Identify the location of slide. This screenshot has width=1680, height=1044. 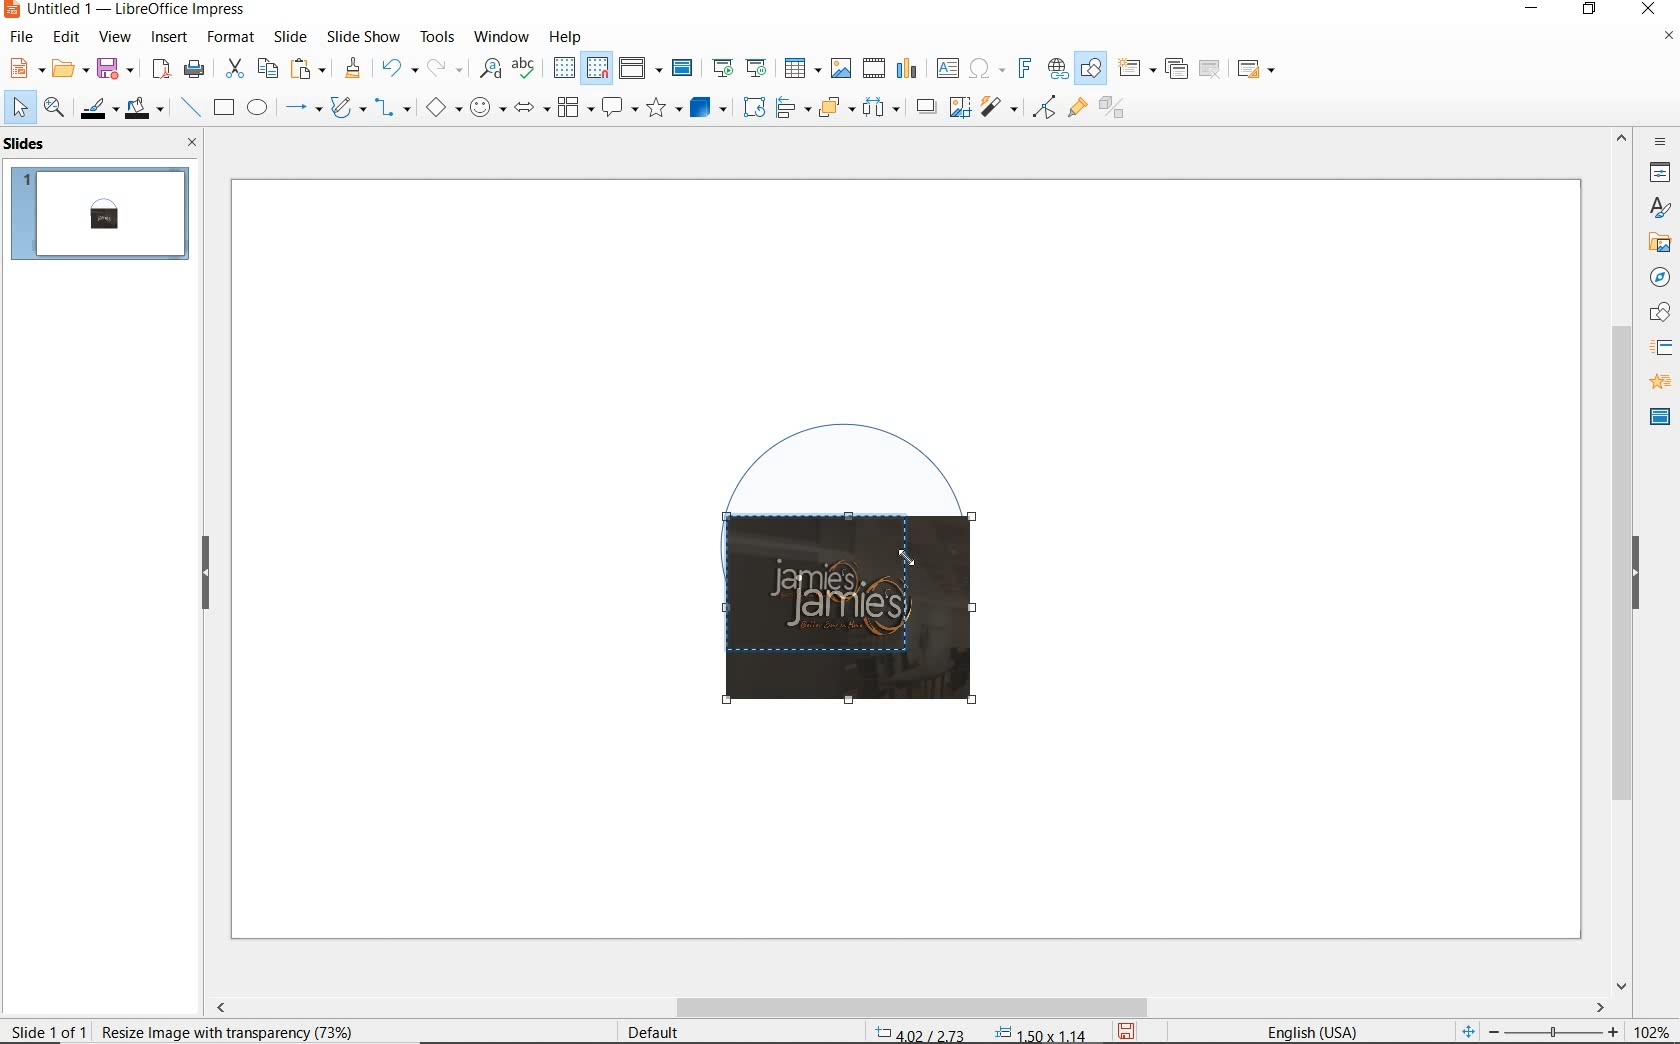
(290, 37).